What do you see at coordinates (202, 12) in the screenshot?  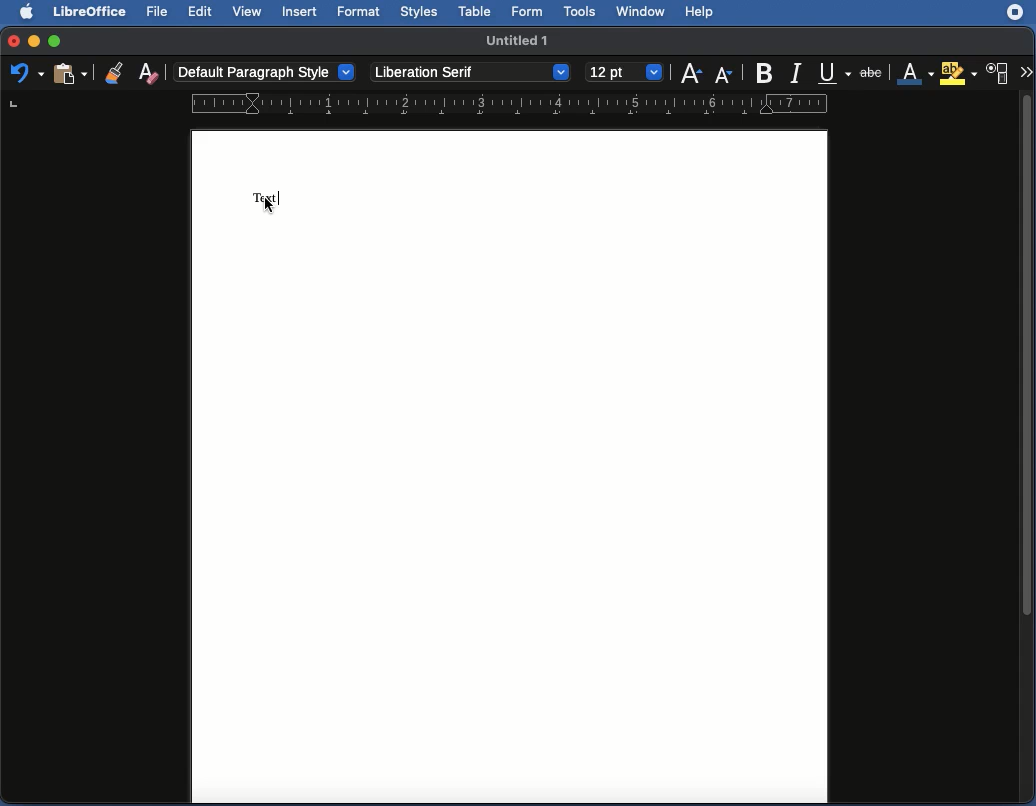 I see `Edit` at bounding box center [202, 12].